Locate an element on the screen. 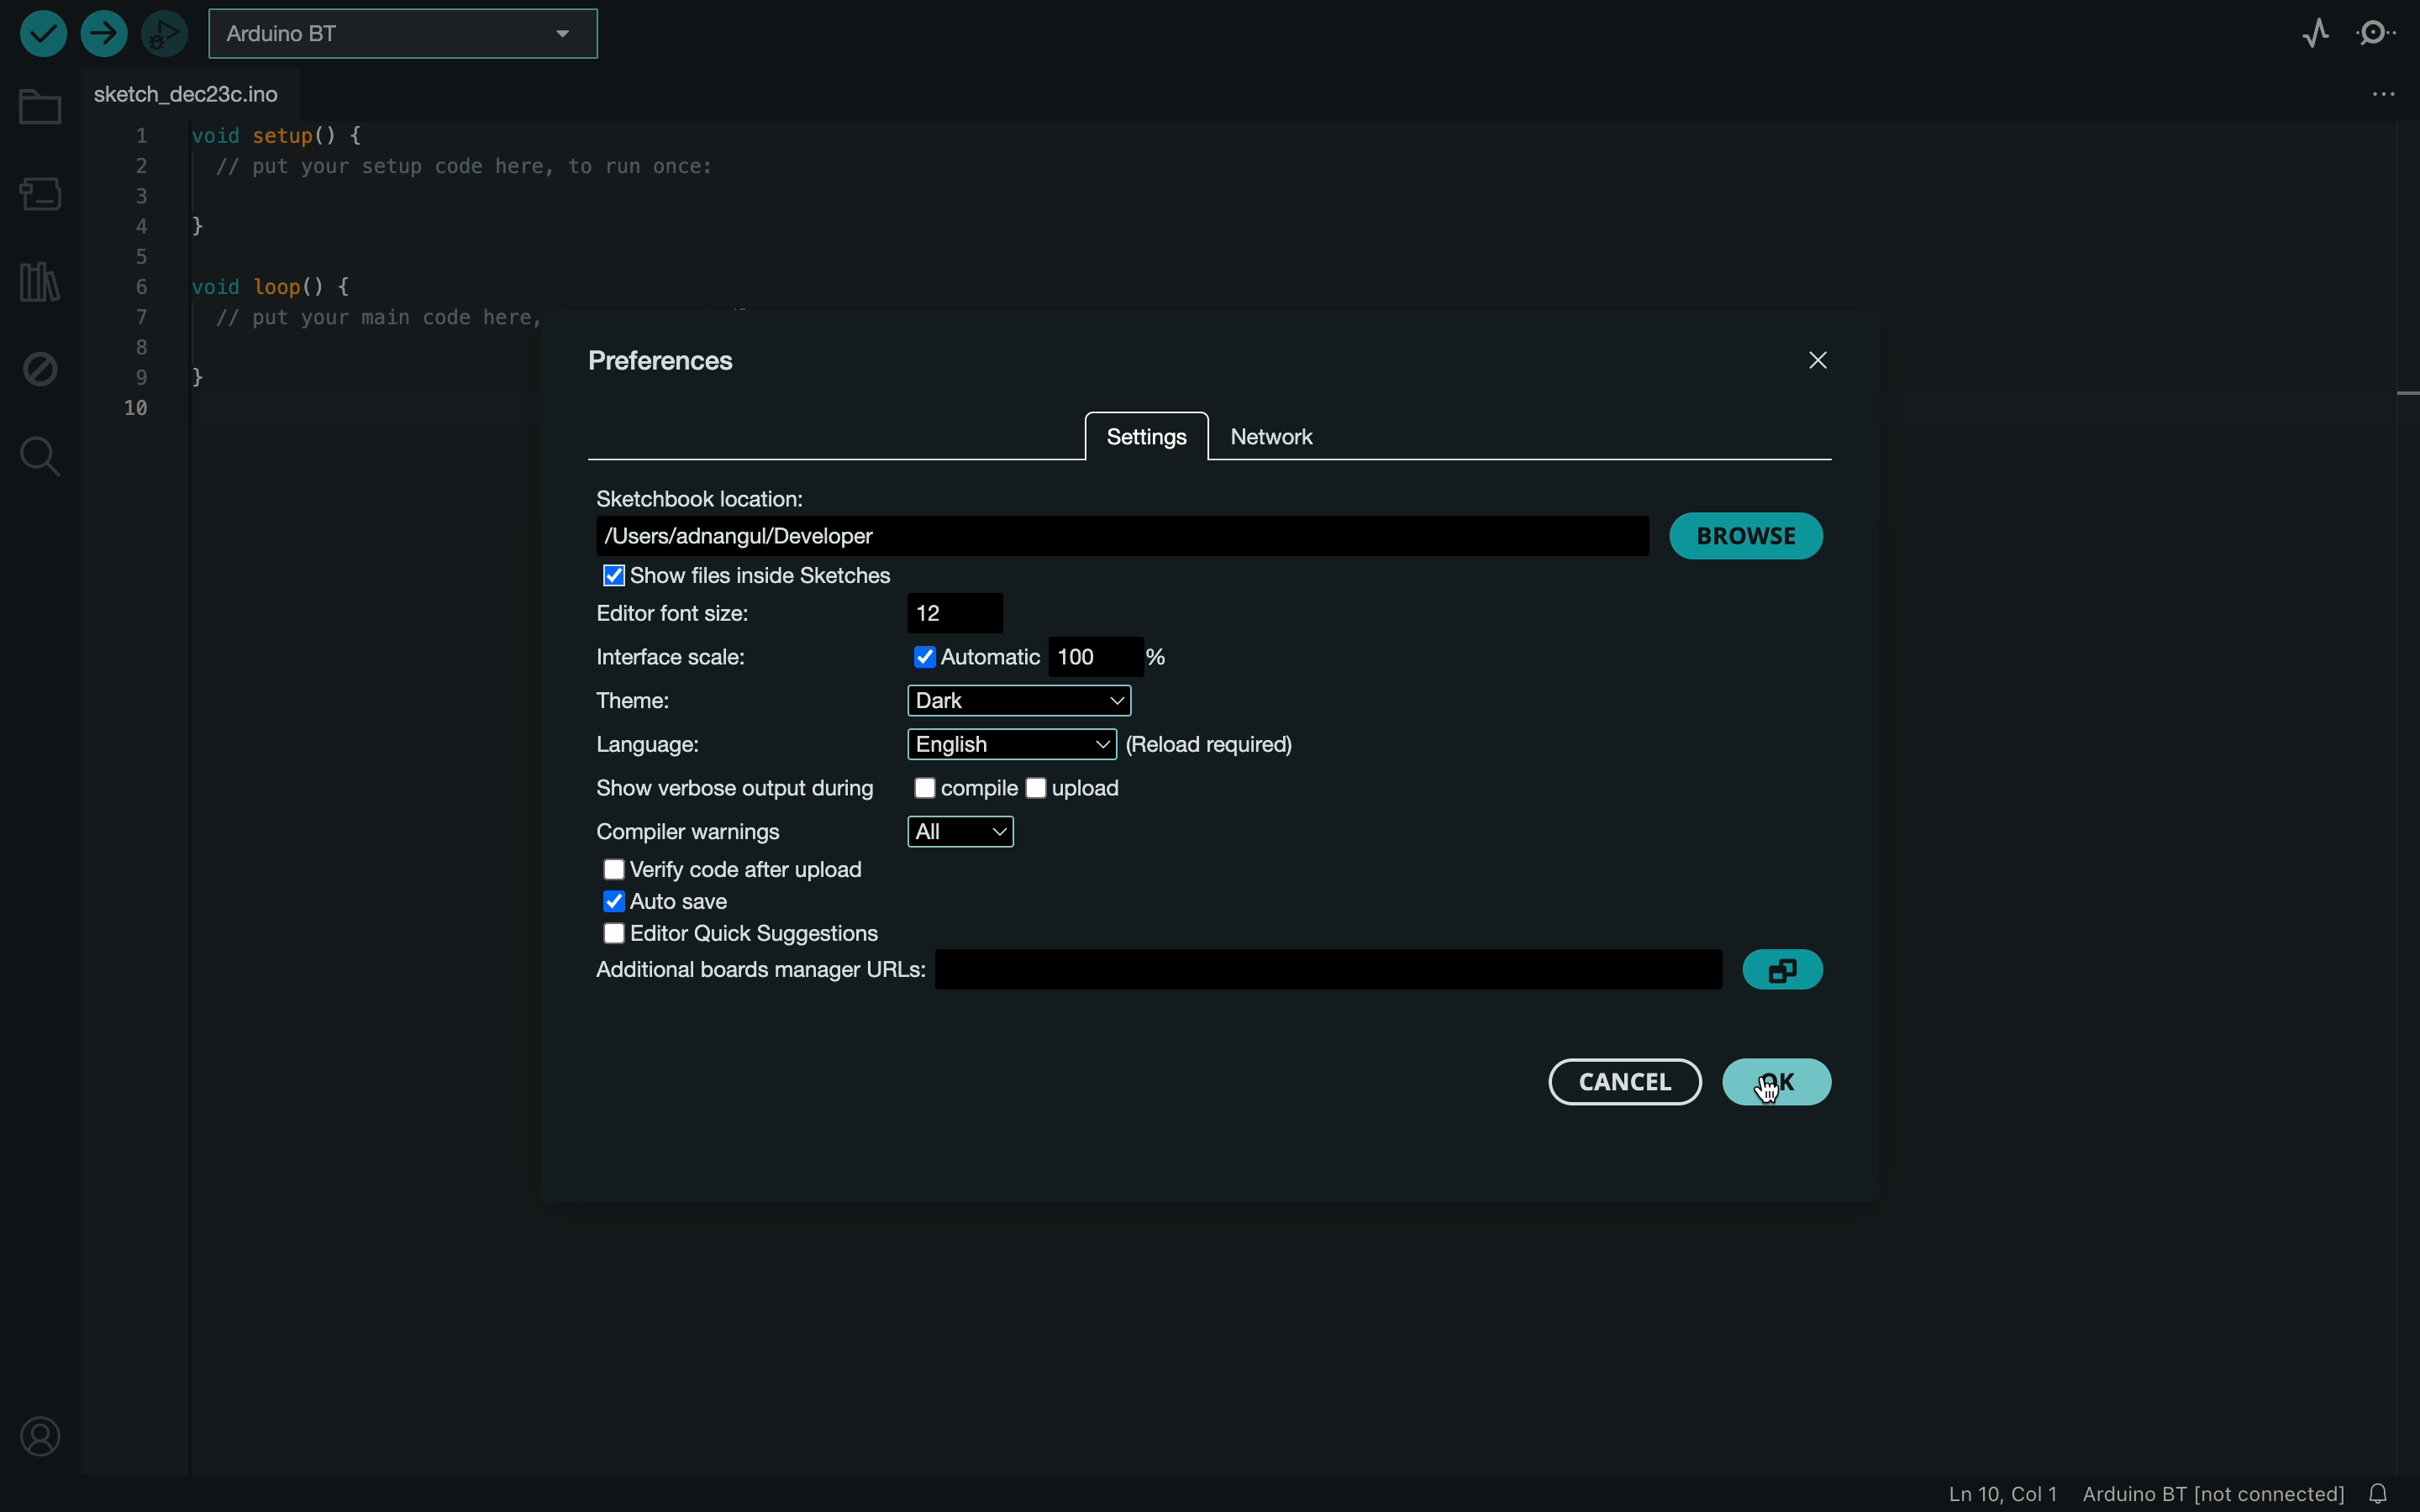  editor is located at coordinates (745, 934).